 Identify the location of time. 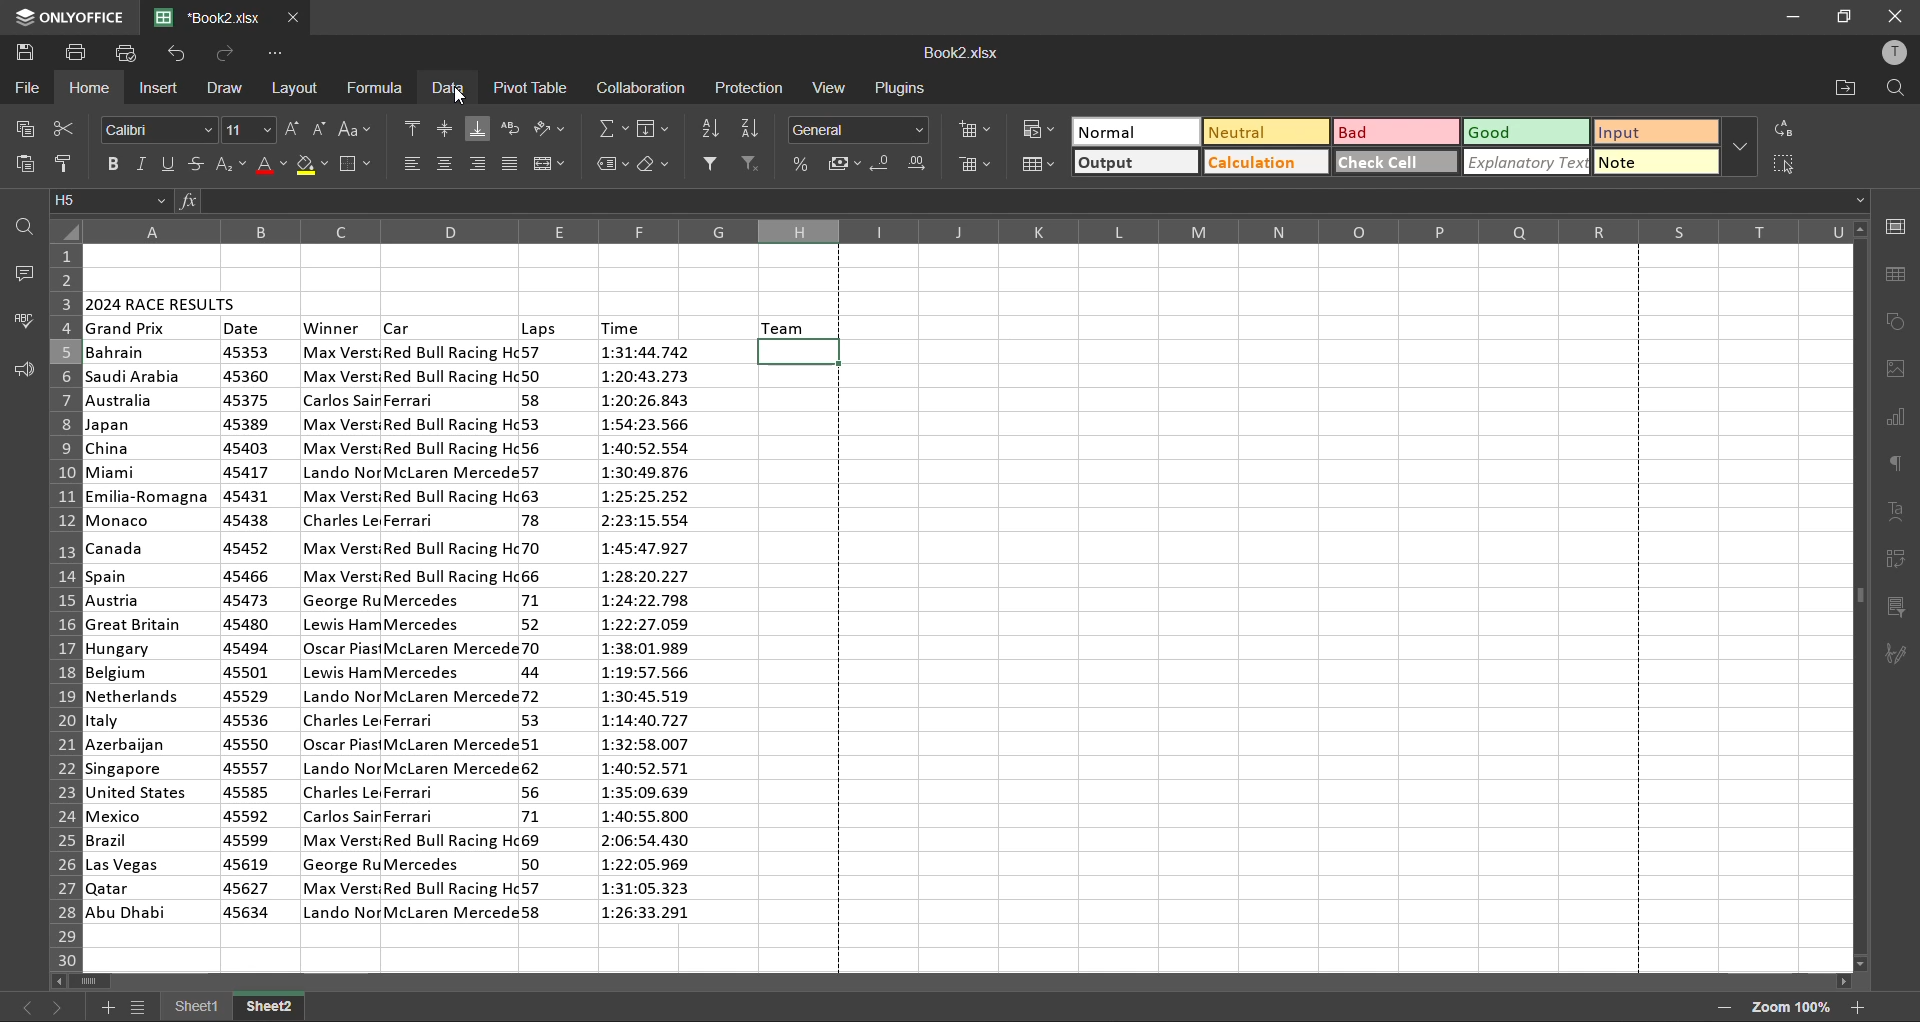
(651, 636).